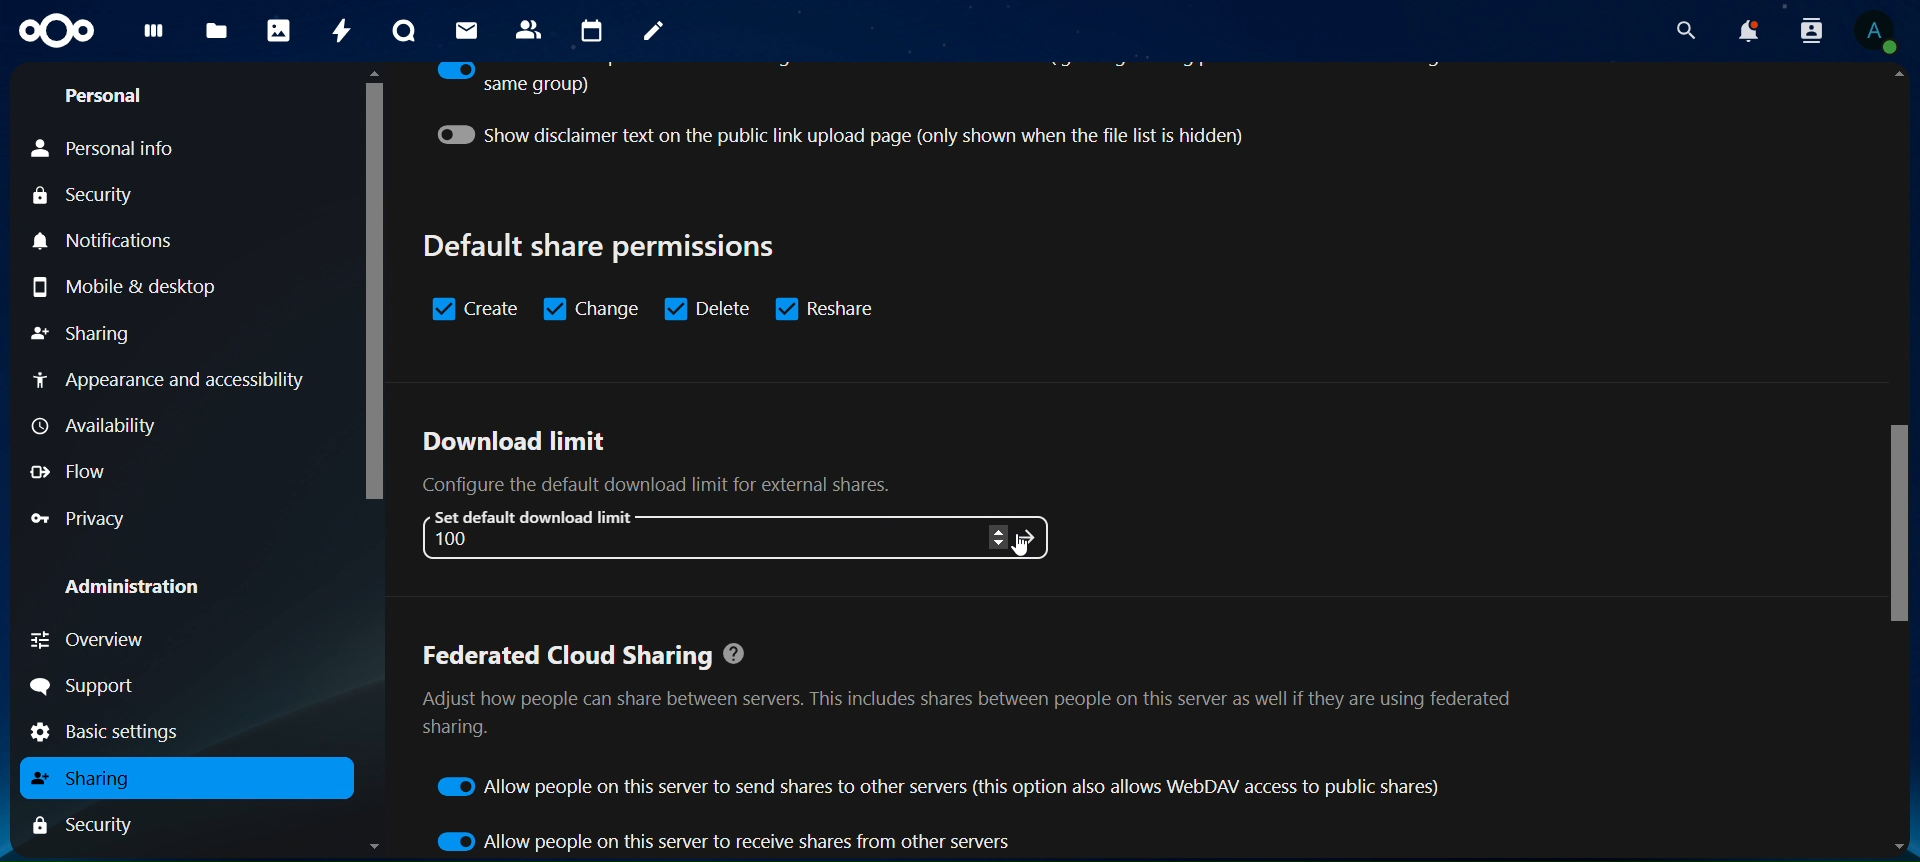 The image size is (1920, 862). What do you see at coordinates (970, 698) in the screenshot?
I see `federated cloud sharing` at bounding box center [970, 698].